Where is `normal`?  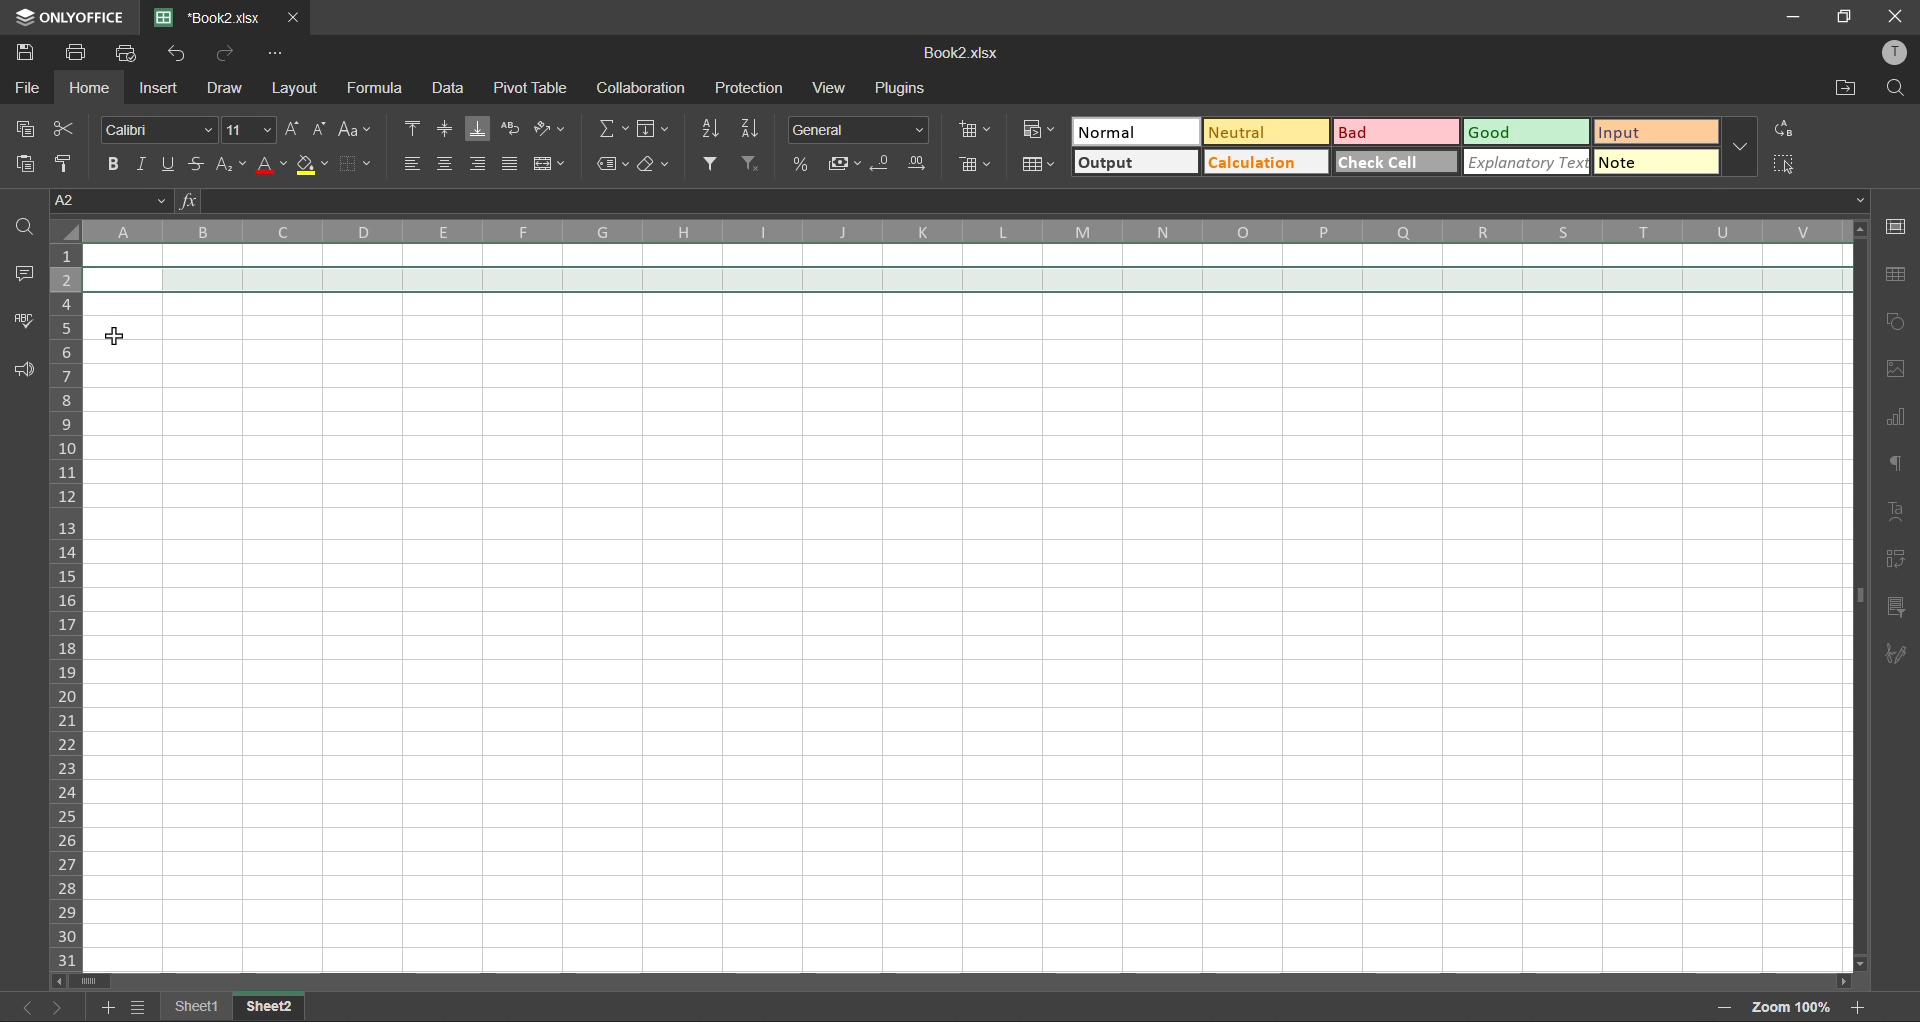
normal is located at coordinates (1131, 131).